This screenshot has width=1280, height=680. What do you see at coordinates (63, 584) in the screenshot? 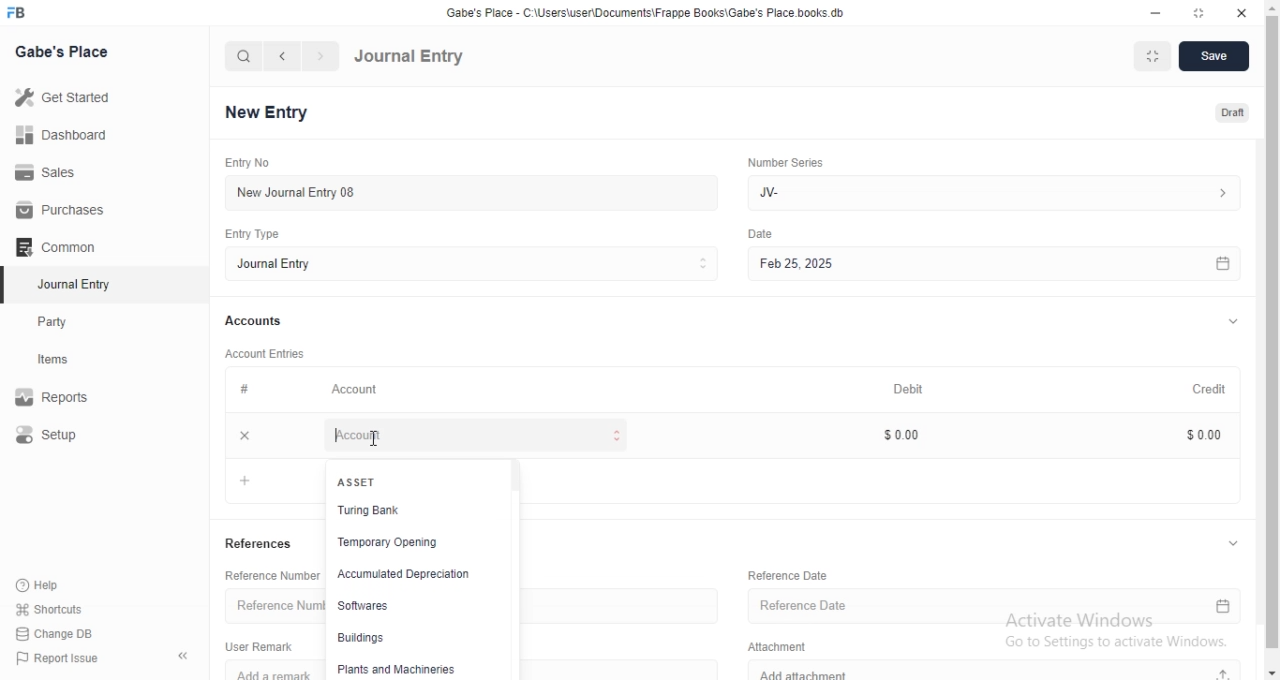
I see `Help` at bounding box center [63, 584].